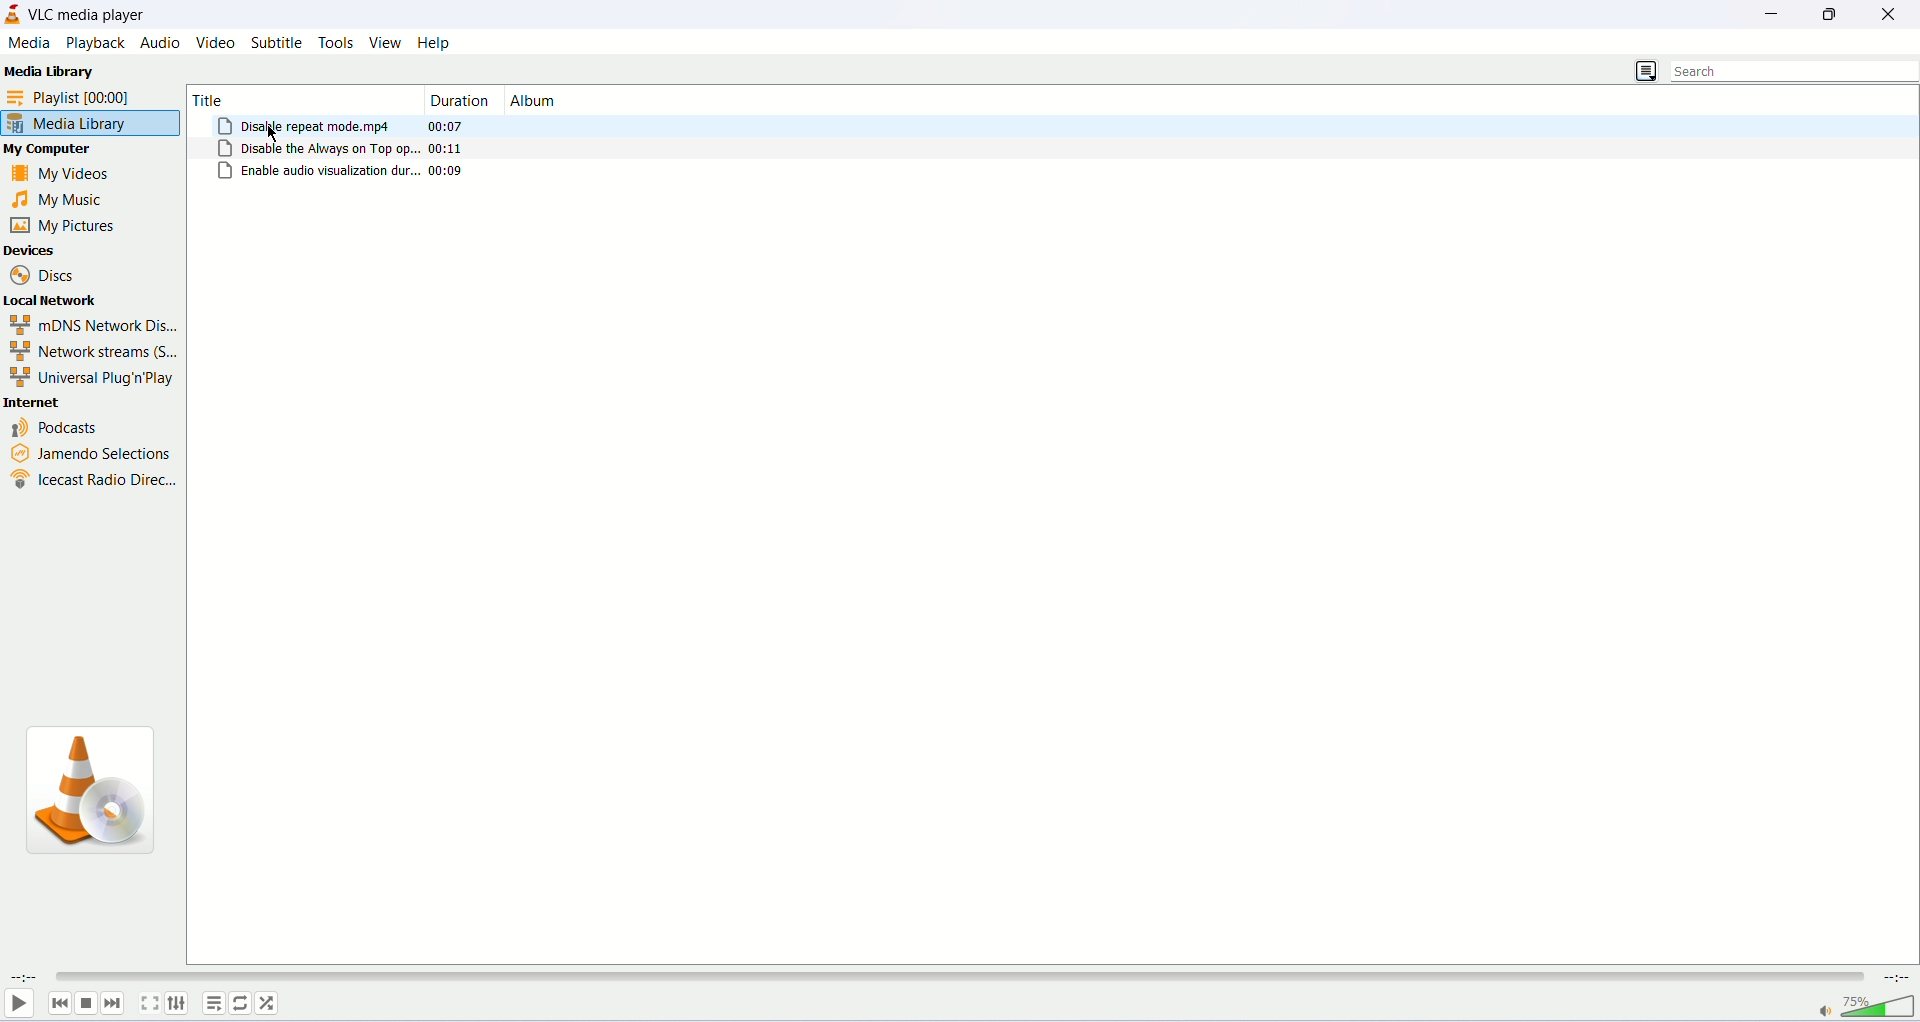  What do you see at coordinates (60, 1003) in the screenshot?
I see `previous` at bounding box center [60, 1003].